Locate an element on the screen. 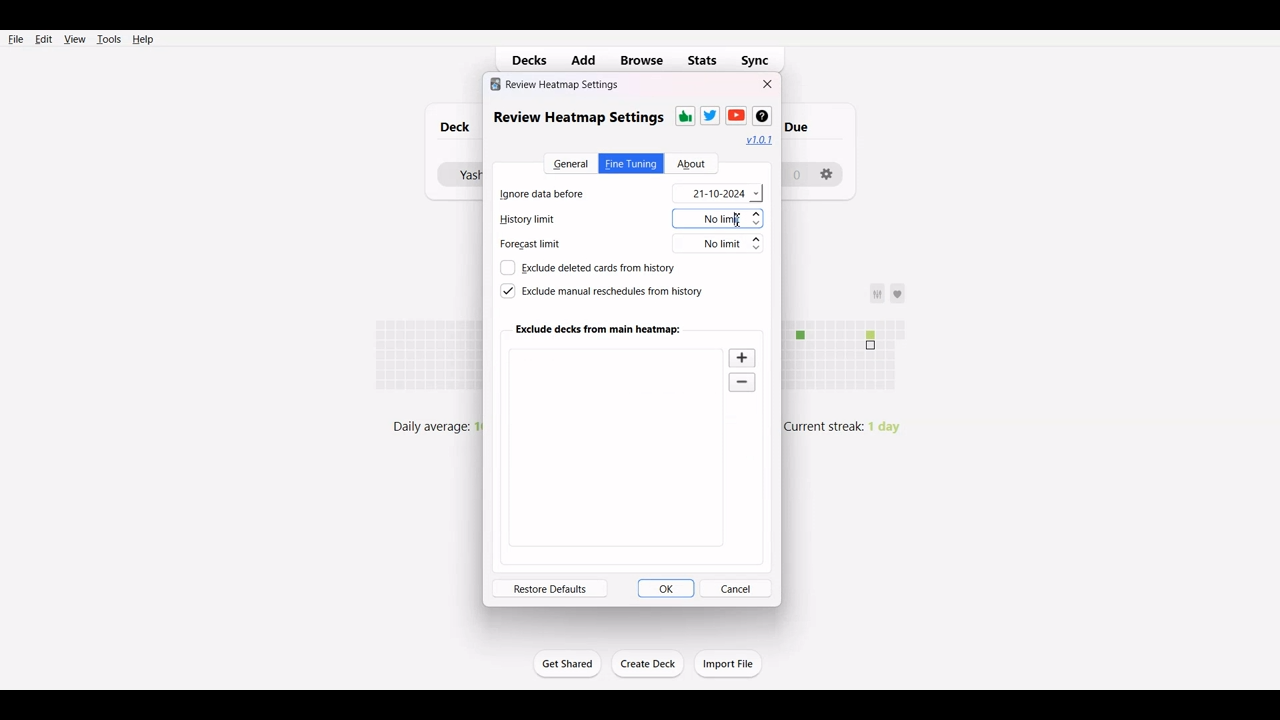 This screenshot has height=720, width=1280. Stats is located at coordinates (703, 60).